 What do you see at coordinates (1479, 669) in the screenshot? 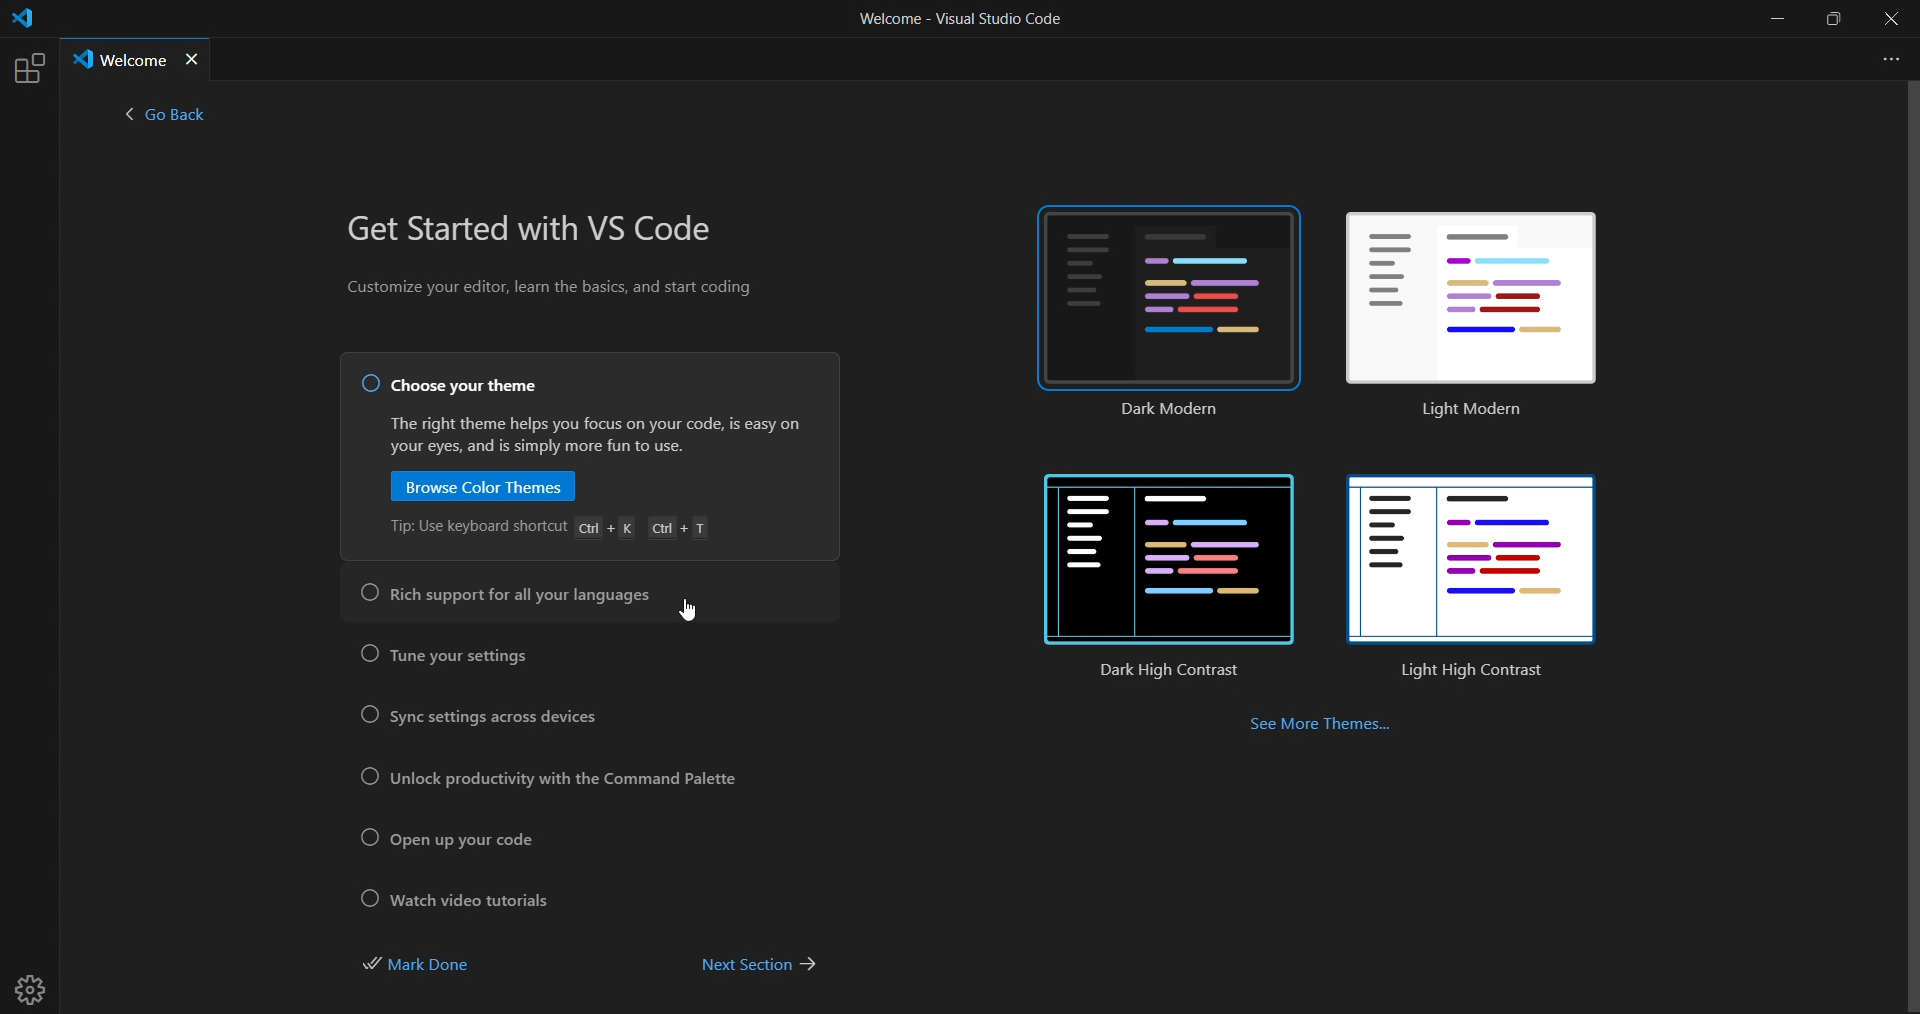
I see `light high contrast` at bounding box center [1479, 669].